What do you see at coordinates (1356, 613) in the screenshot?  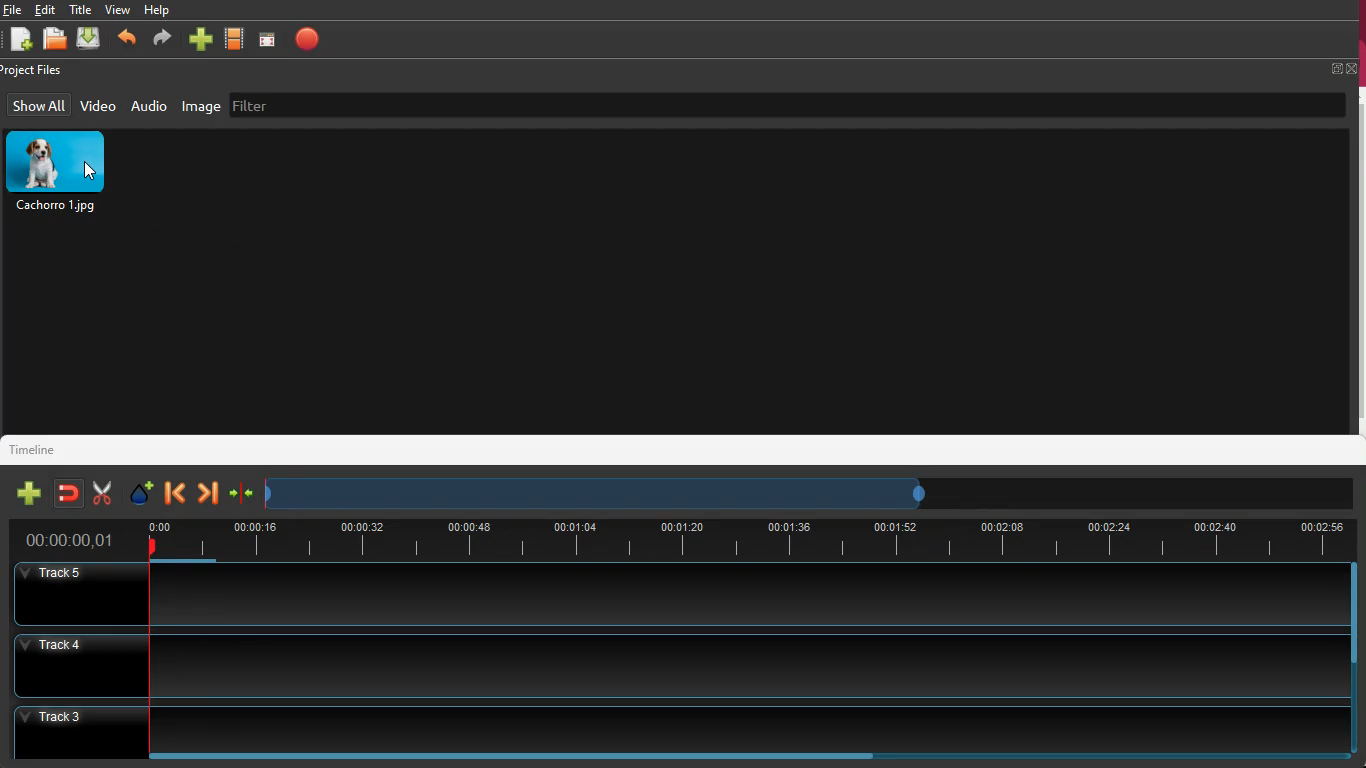 I see `vertical scroll bar` at bounding box center [1356, 613].